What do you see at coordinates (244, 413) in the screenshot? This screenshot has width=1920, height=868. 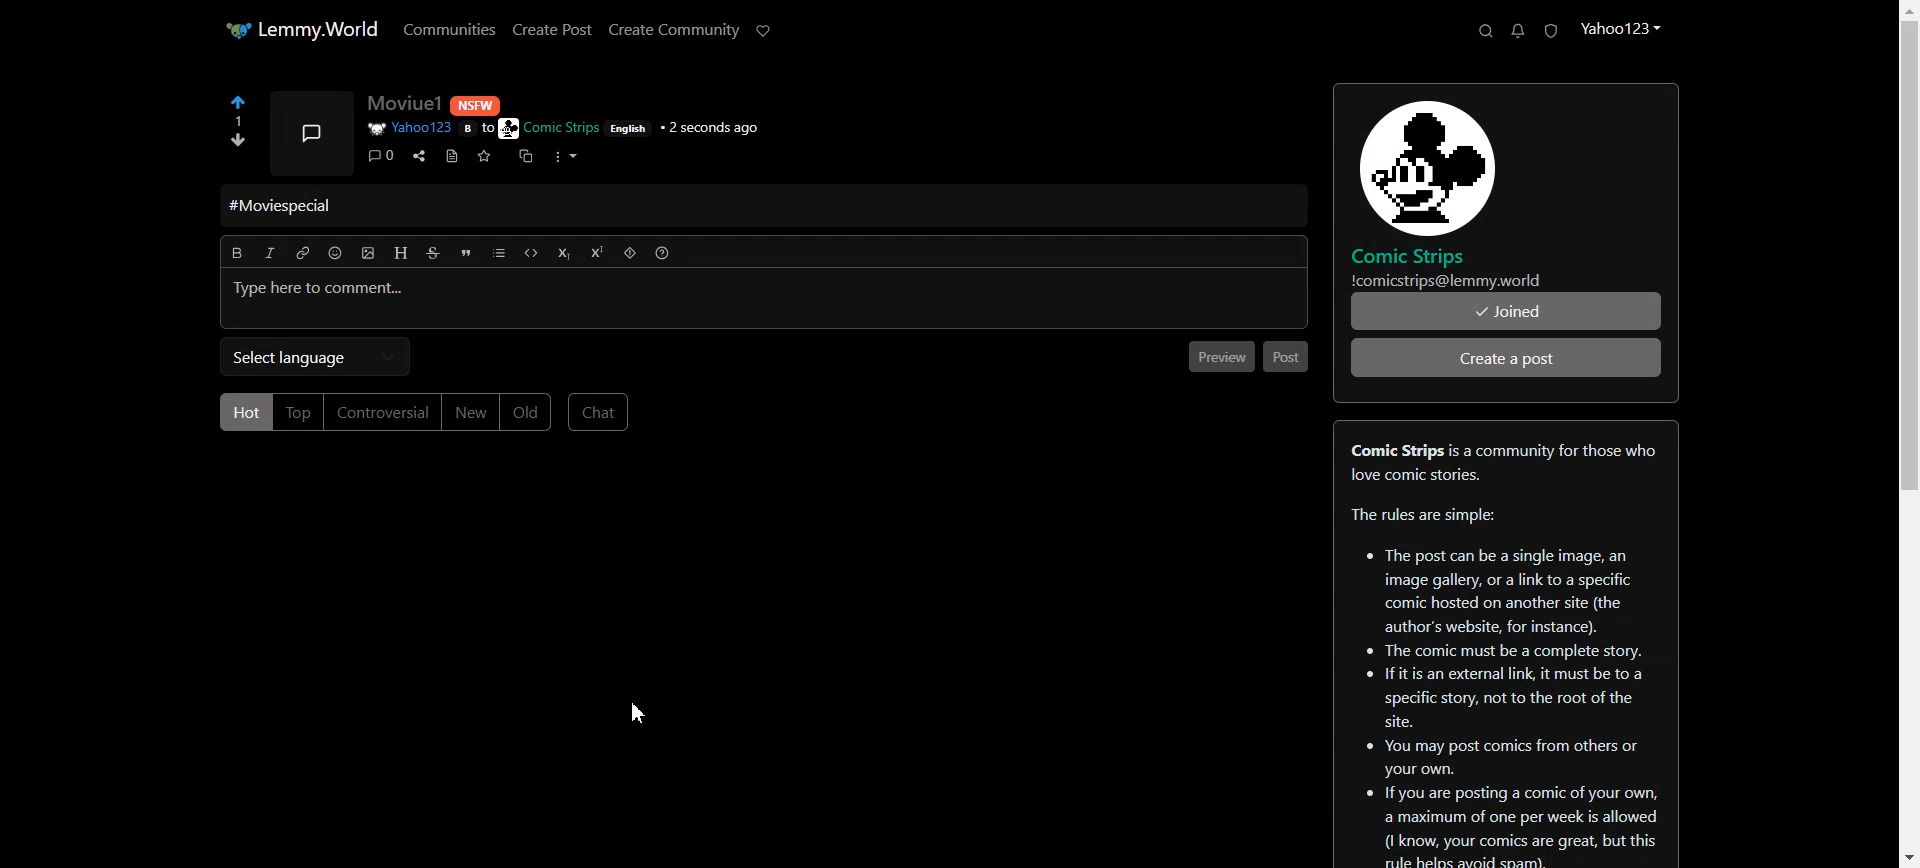 I see `Hot` at bounding box center [244, 413].